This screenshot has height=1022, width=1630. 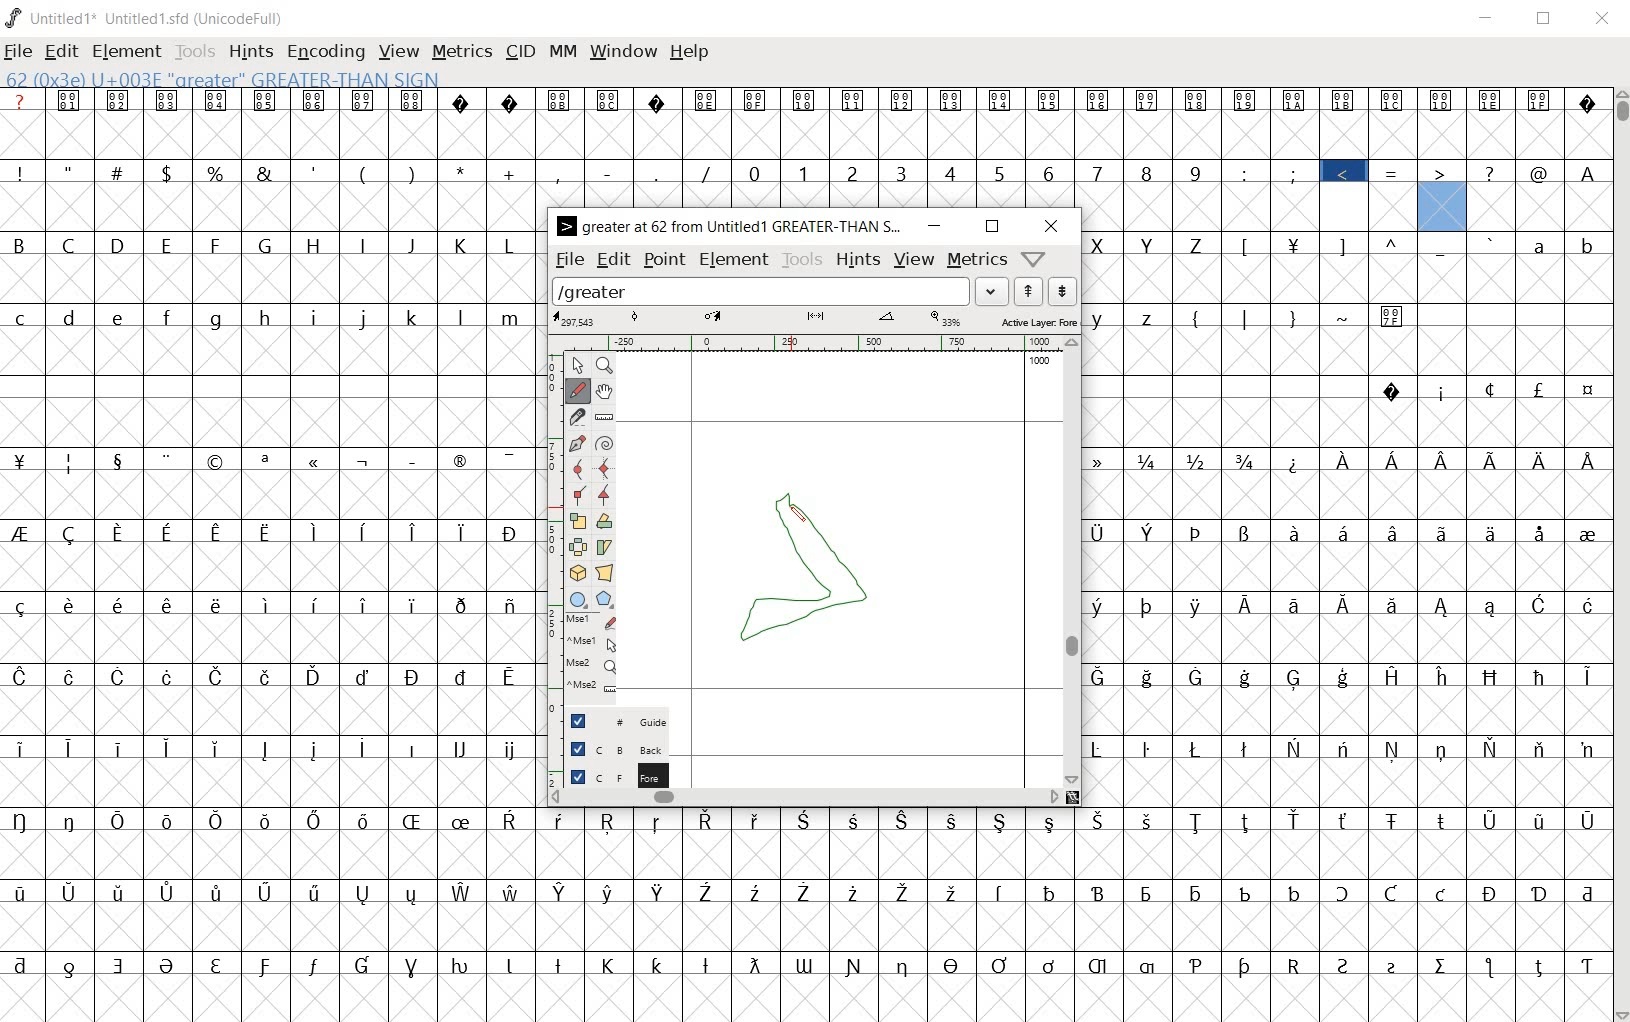 What do you see at coordinates (1053, 226) in the screenshot?
I see `close` at bounding box center [1053, 226].